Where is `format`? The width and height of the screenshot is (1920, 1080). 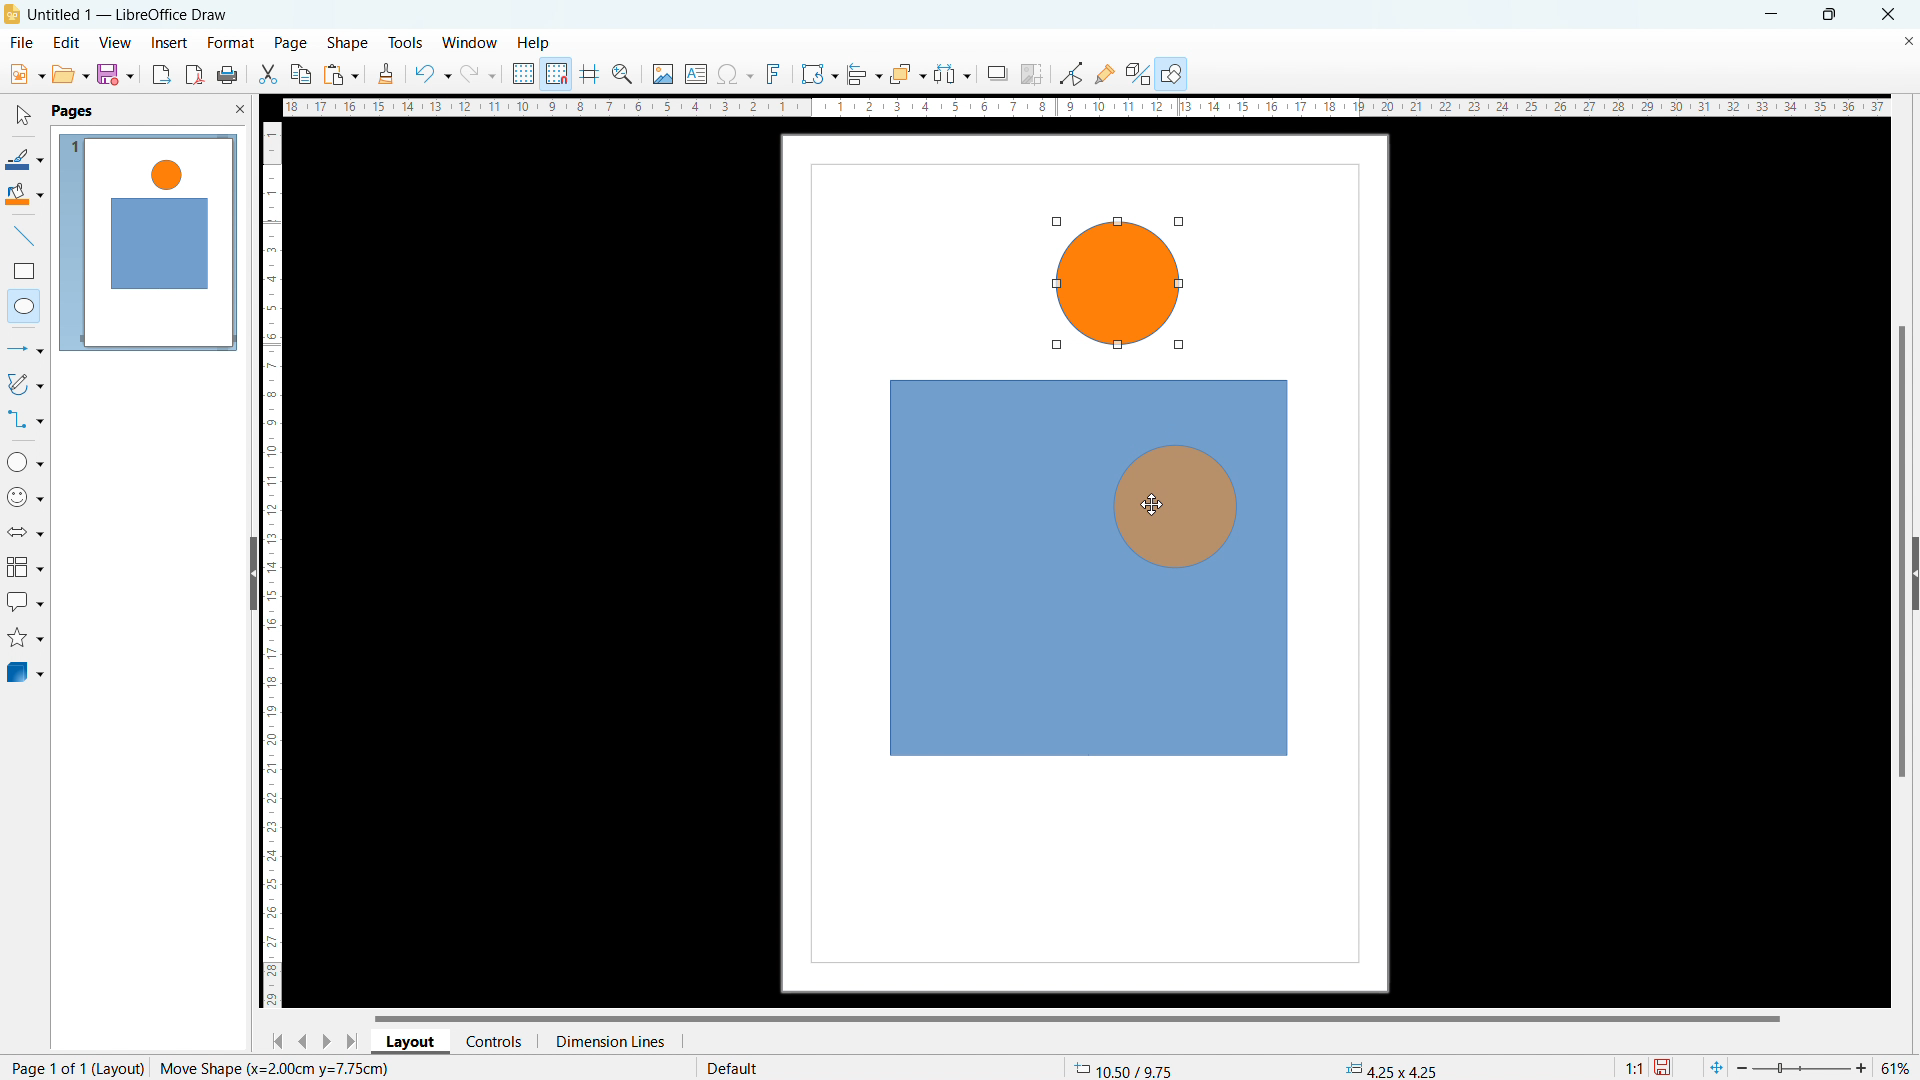 format is located at coordinates (229, 44).